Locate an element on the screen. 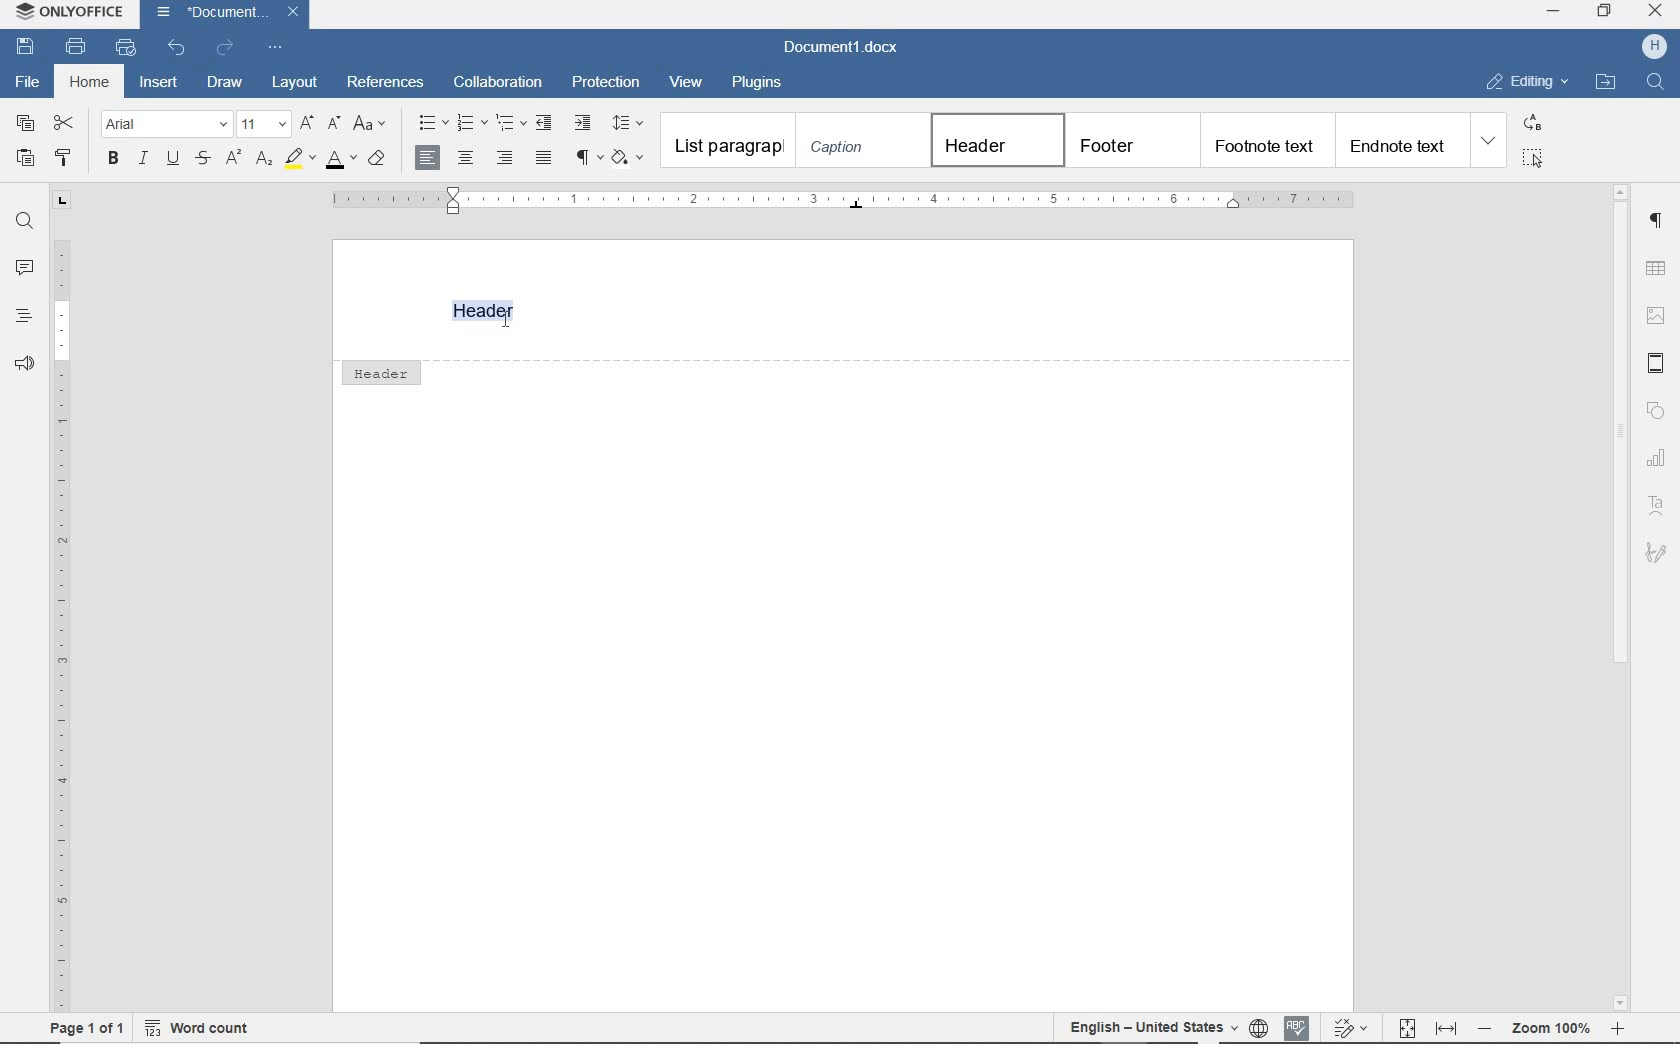 The width and height of the screenshot is (1680, 1044). numbering is located at coordinates (471, 124).